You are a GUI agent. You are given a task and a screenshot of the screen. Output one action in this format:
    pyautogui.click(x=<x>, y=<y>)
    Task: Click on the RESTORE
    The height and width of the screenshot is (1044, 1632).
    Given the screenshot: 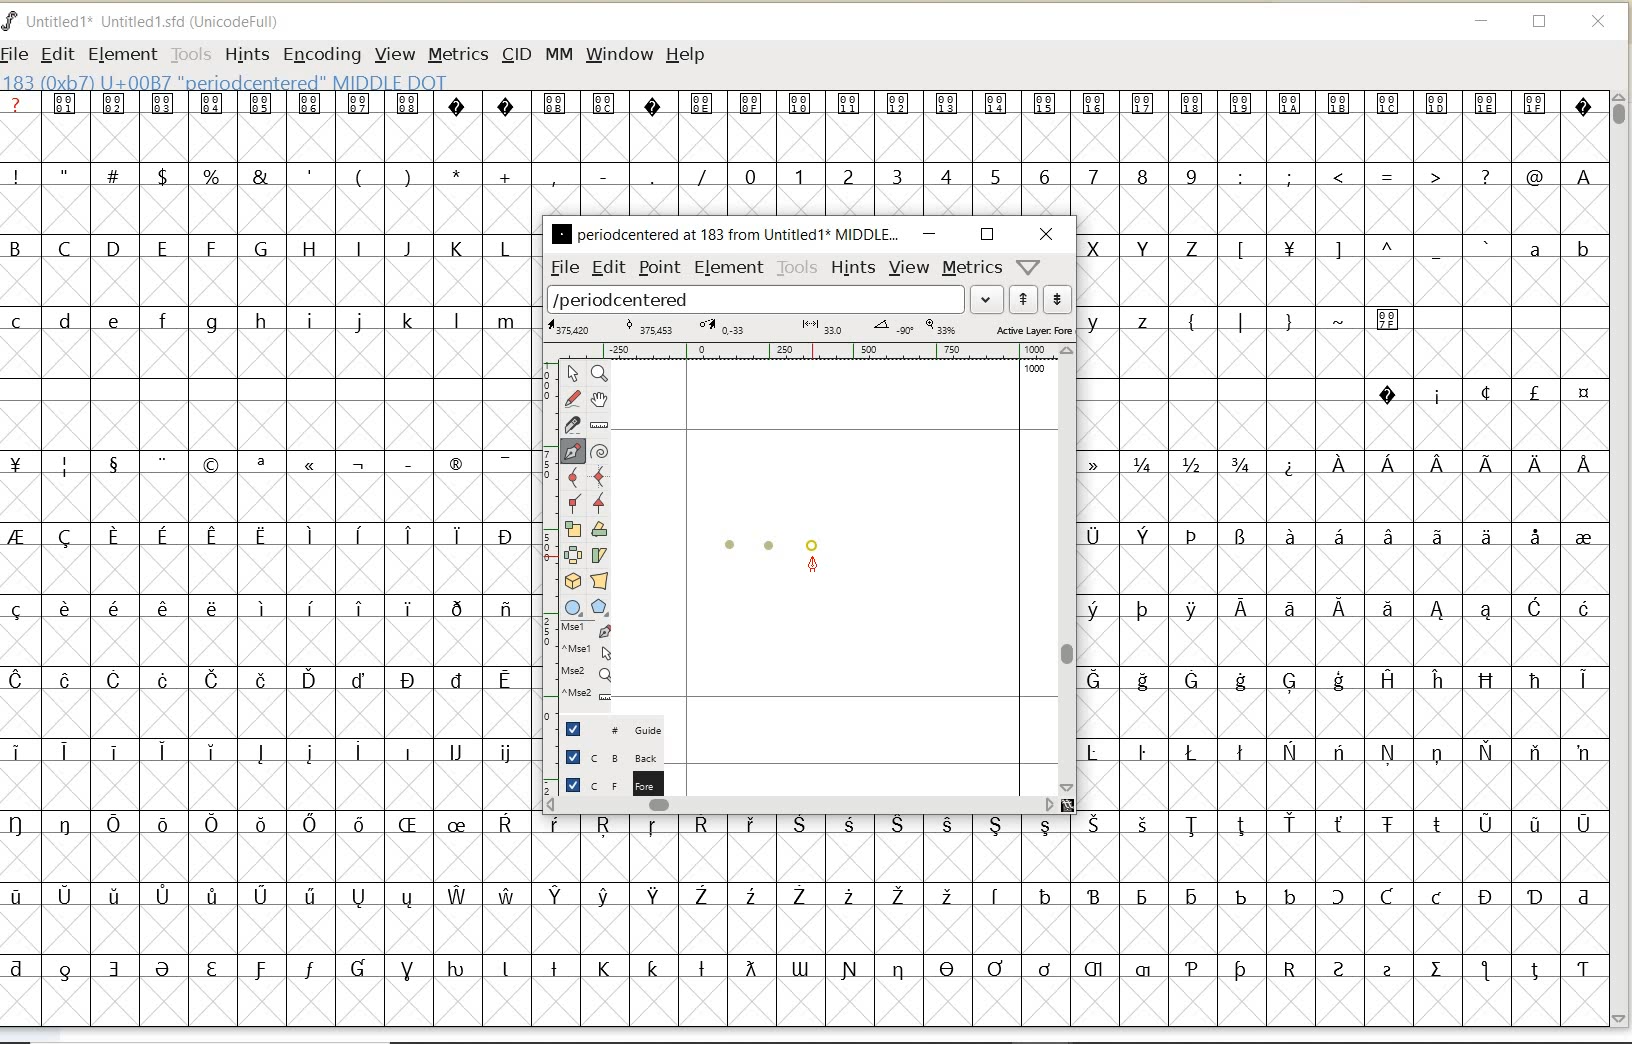 What is the action you would take?
    pyautogui.click(x=1540, y=25)
    